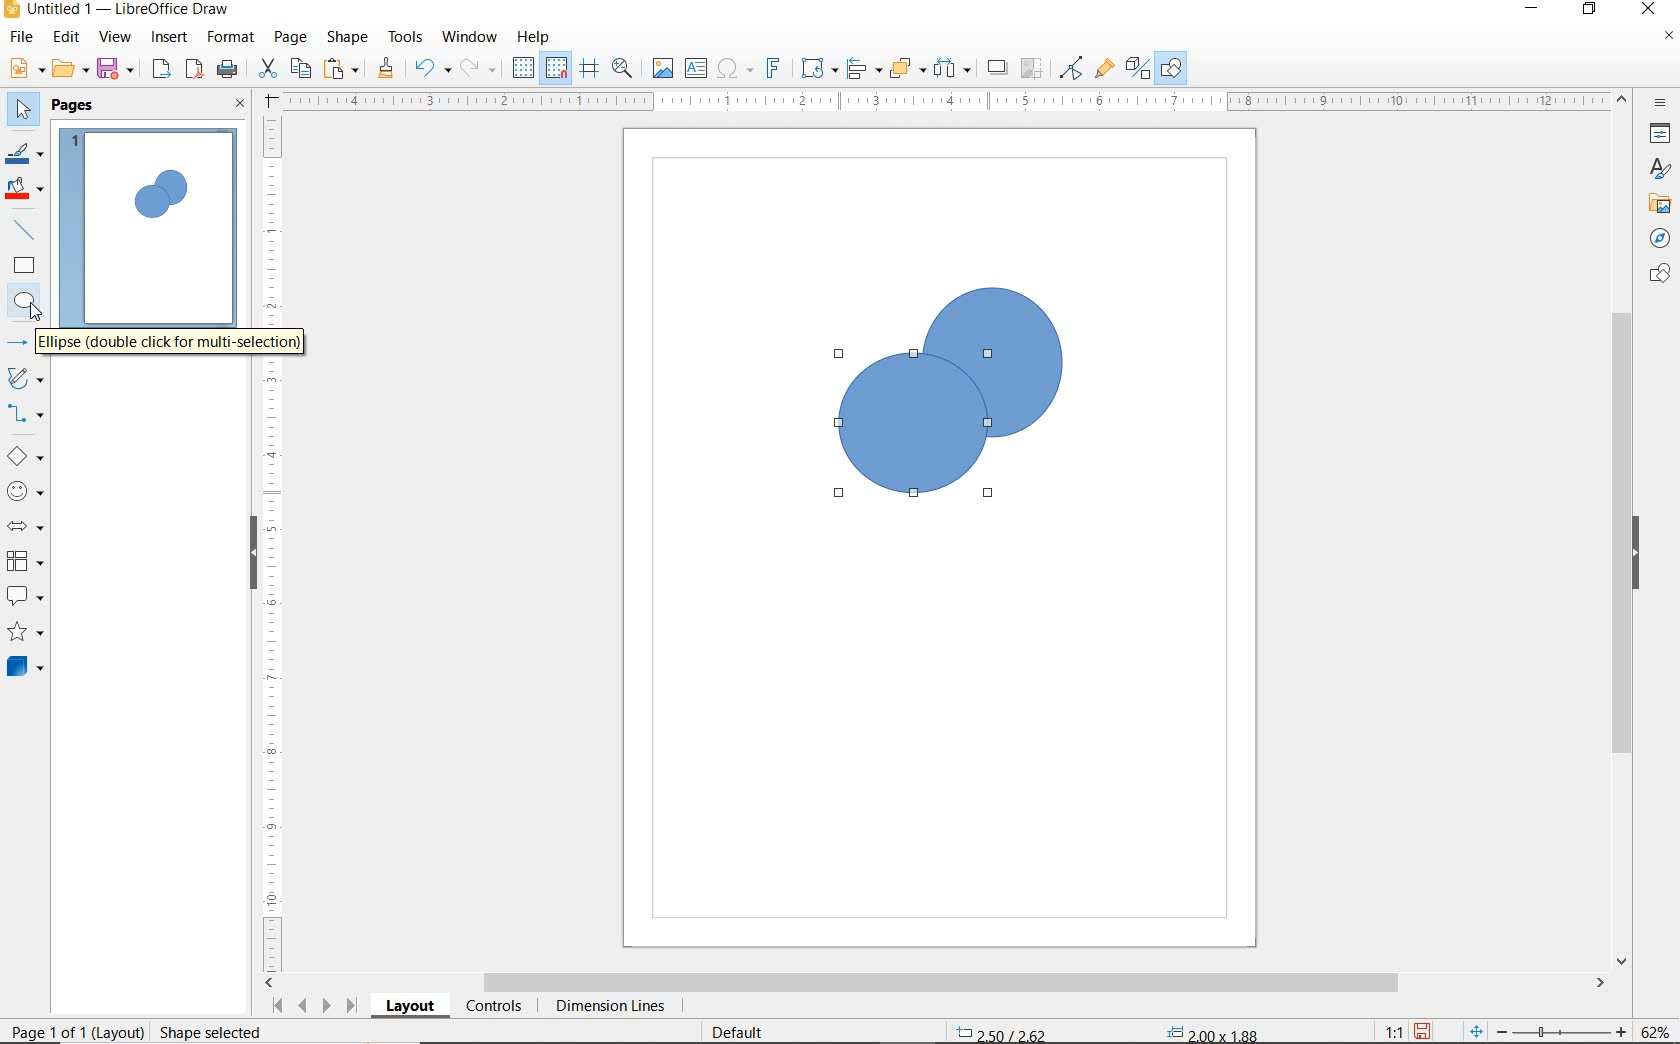 The width and height of the screenshot is (1680, 1044). I want to click on INSERT IMAGE, so click(663, 69).